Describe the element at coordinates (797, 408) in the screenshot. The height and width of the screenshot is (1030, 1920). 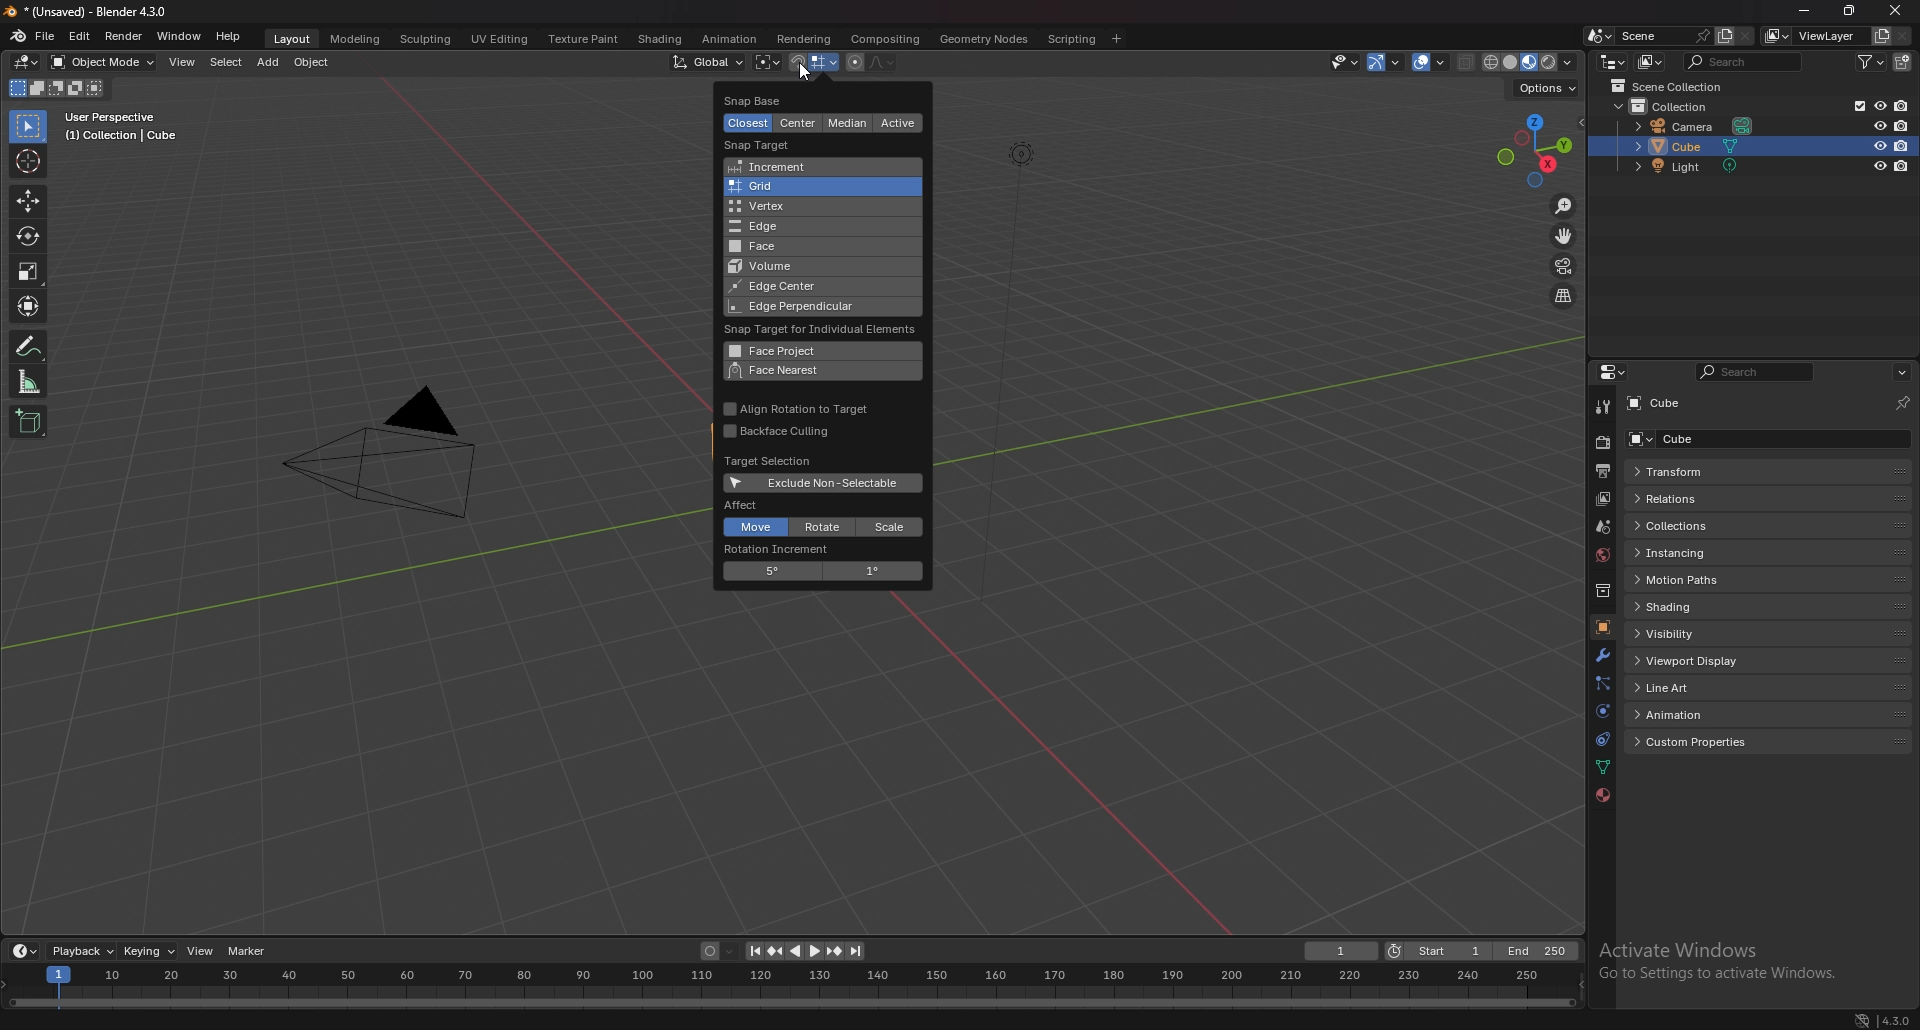
I see `align rotation to target` at that location.